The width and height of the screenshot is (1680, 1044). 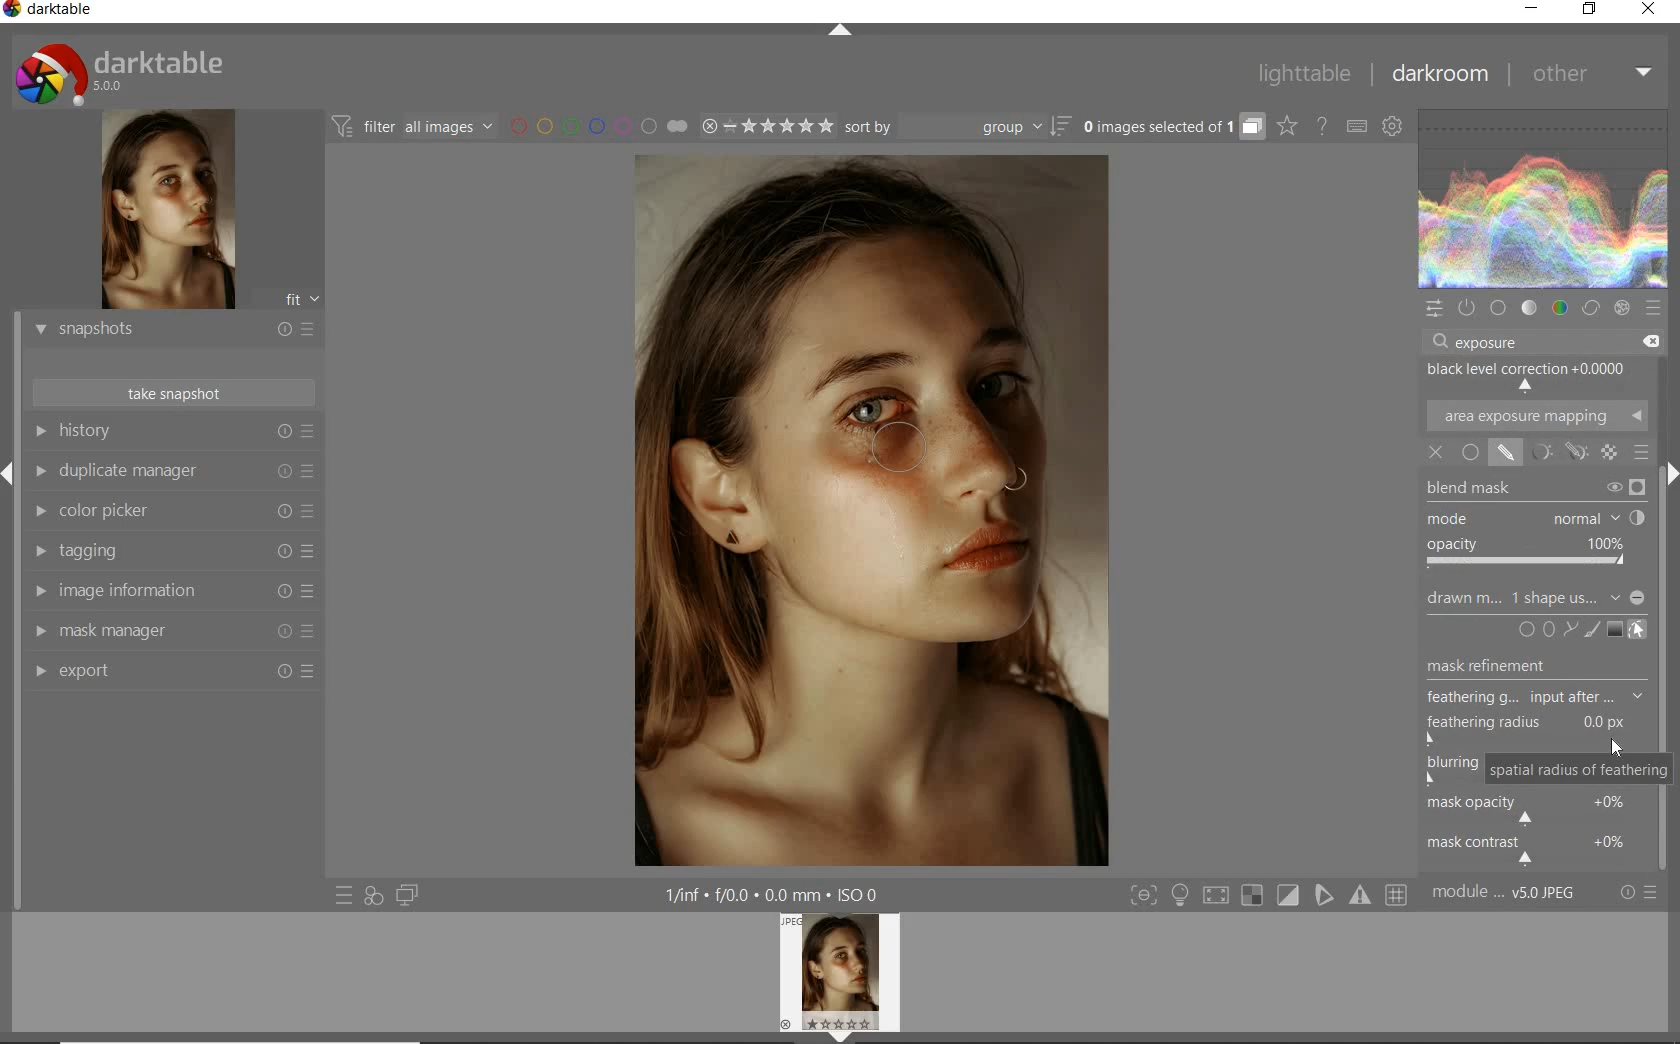 What do you see at coordinates (1496, 342) in the screenshot?
I see `INPUT VALUE` at bounding box center [1496, 342].